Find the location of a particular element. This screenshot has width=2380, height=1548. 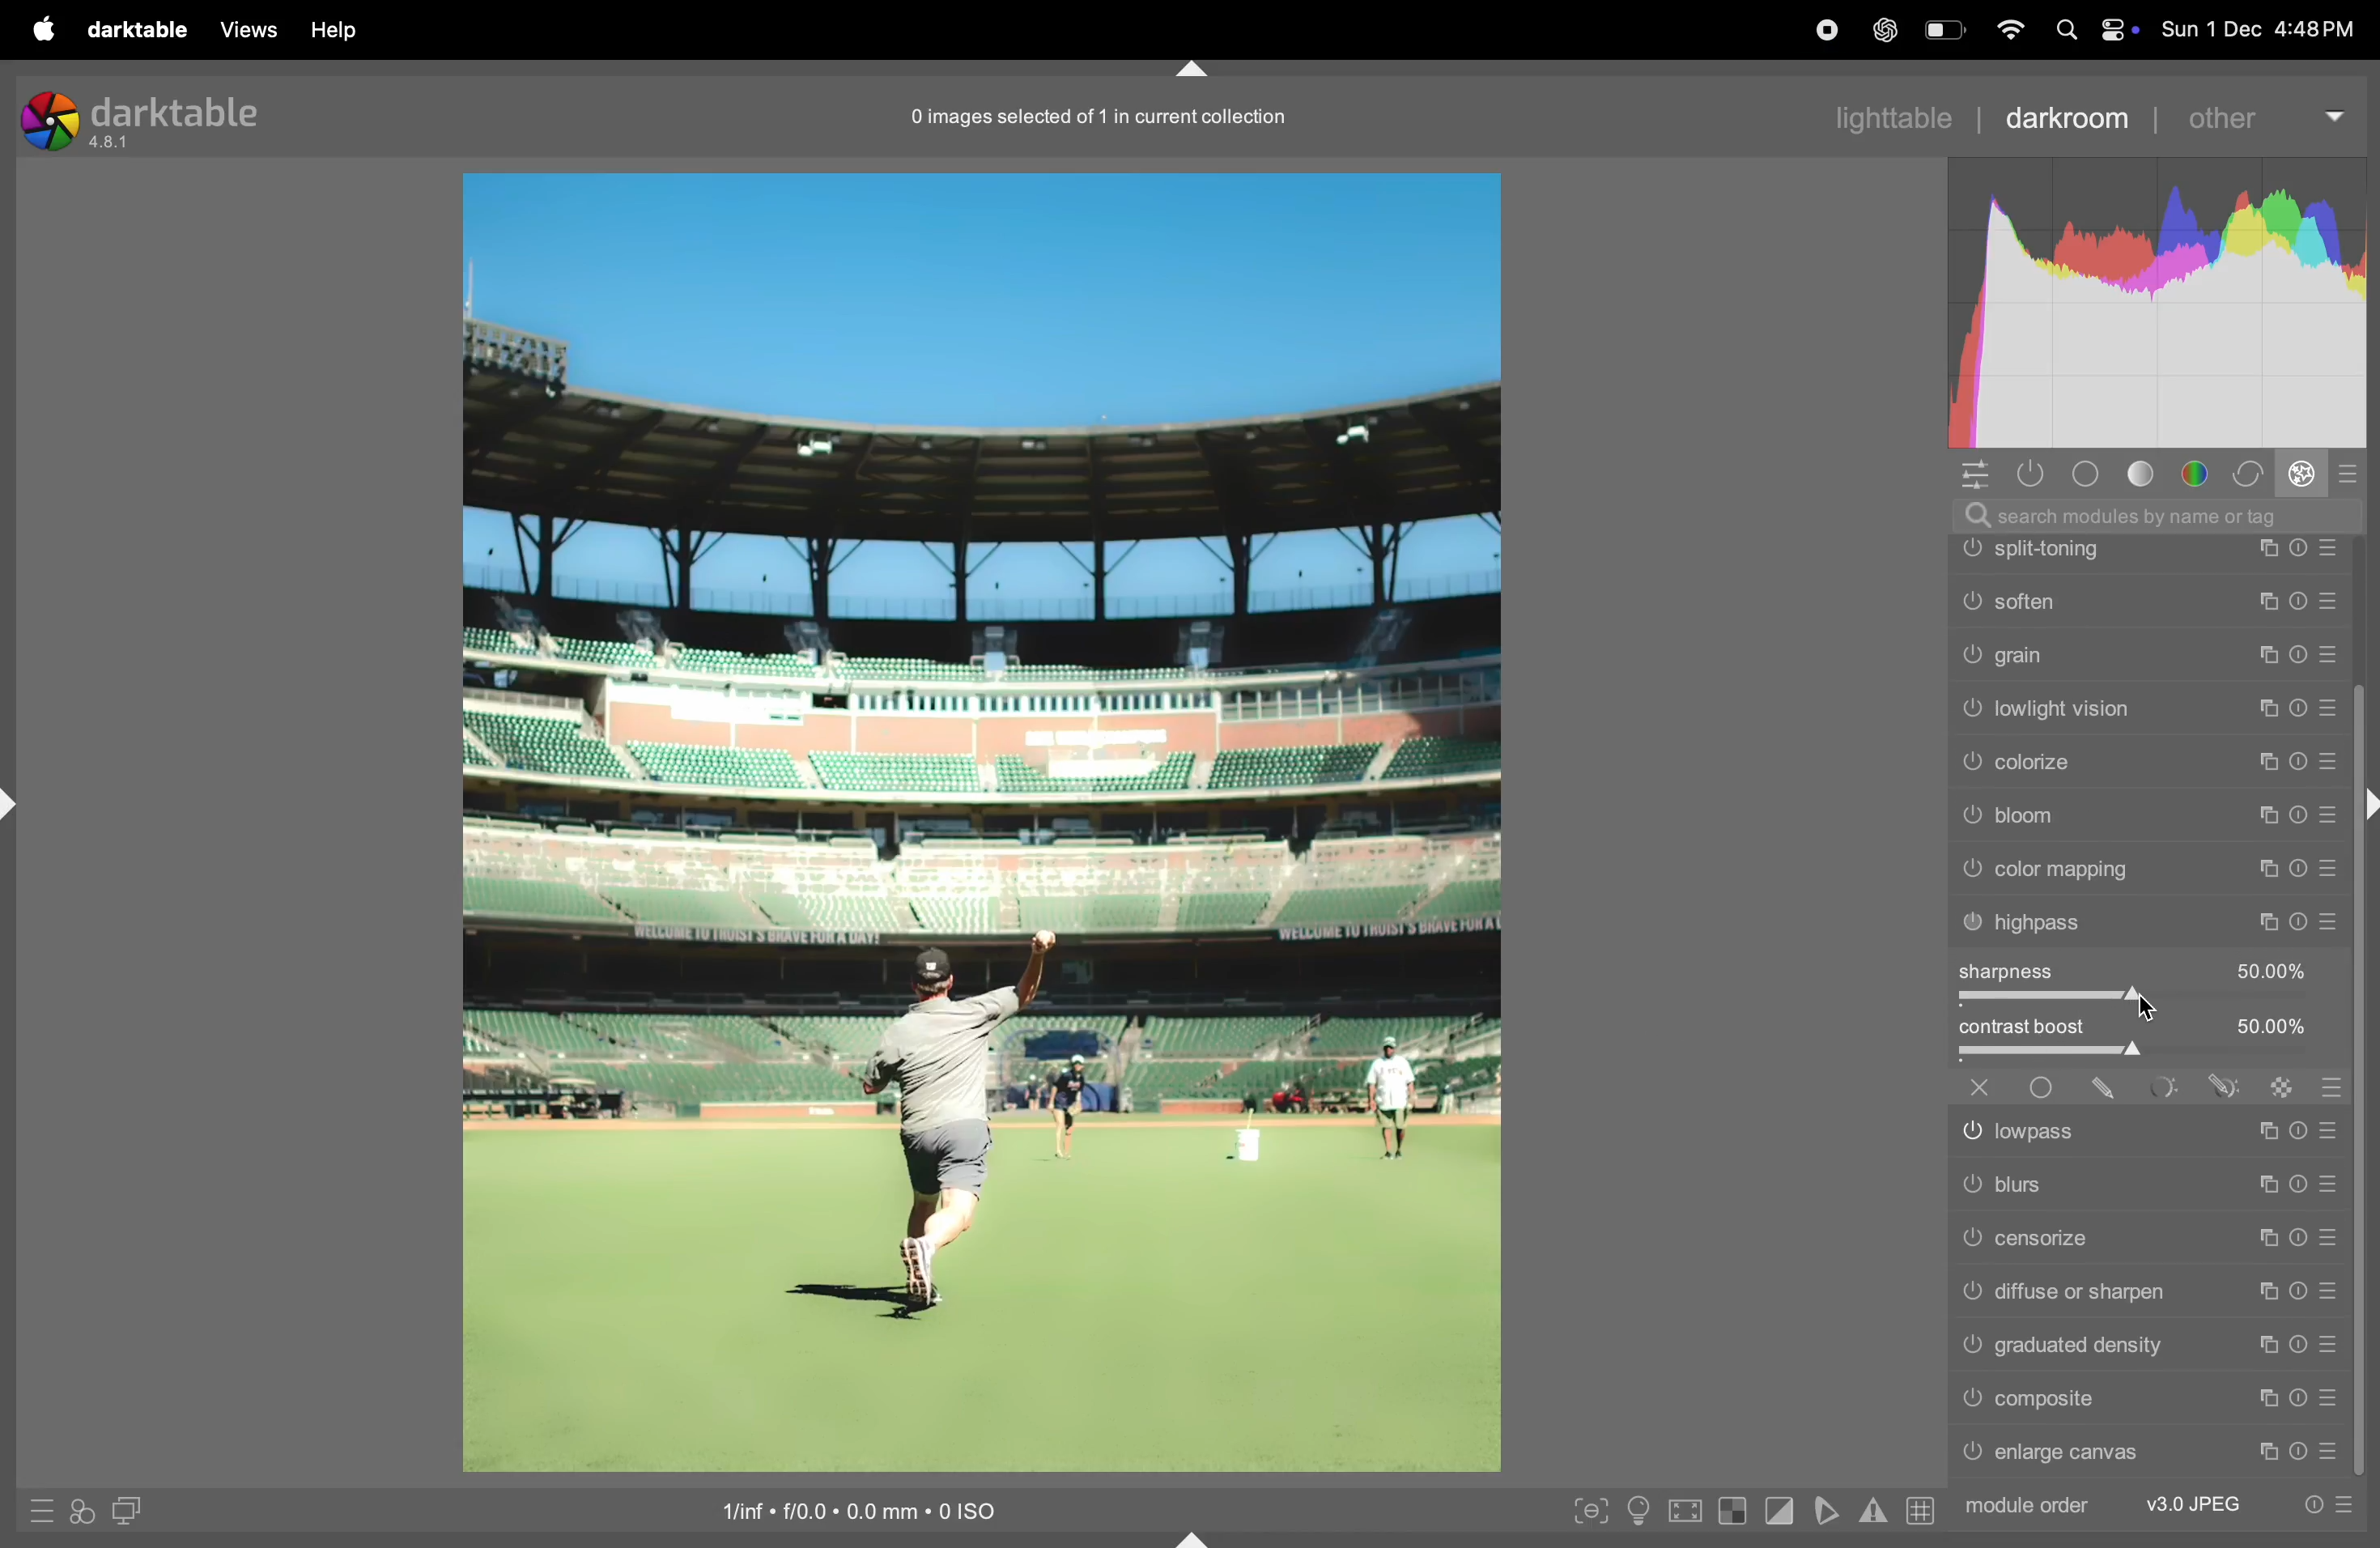

cencorize is located at coordinates (2145, 1237).